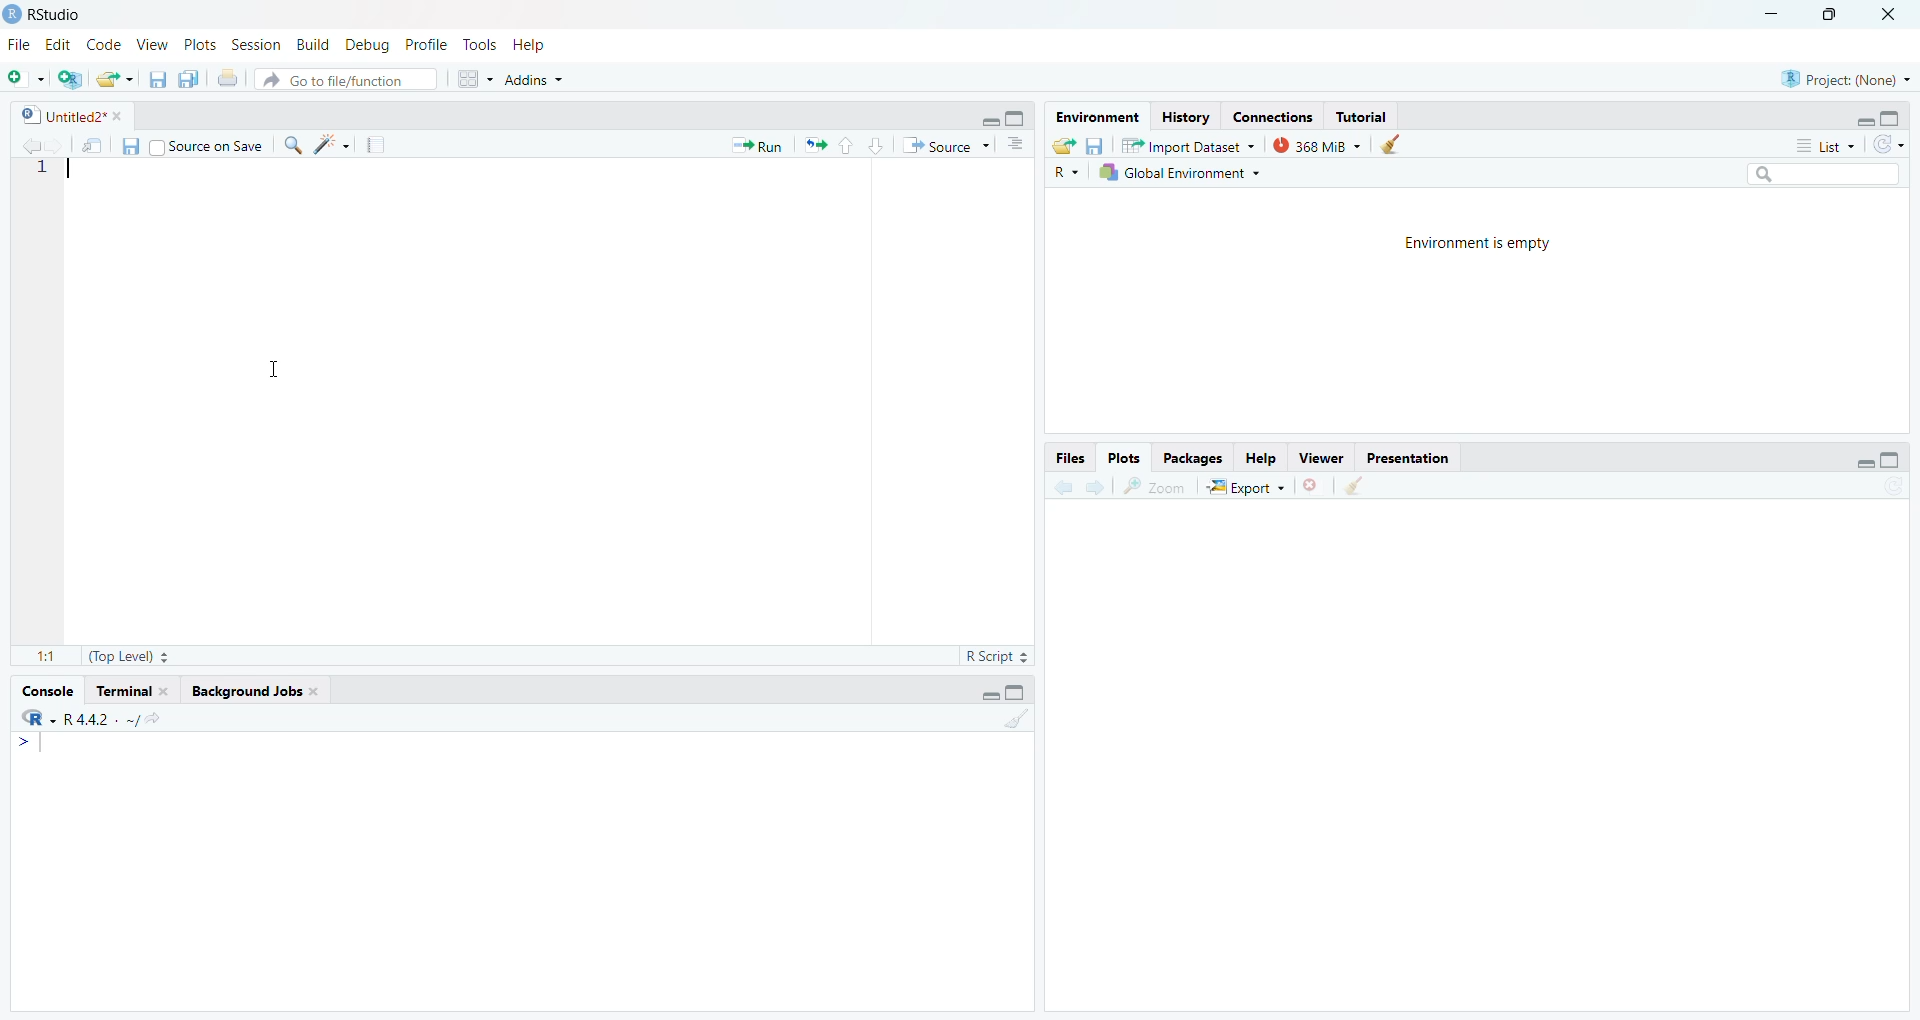 Image resolution: width=1920 pixels, height=1020 pixels. I want to click on | Untitled2* *, so click(65, 114).